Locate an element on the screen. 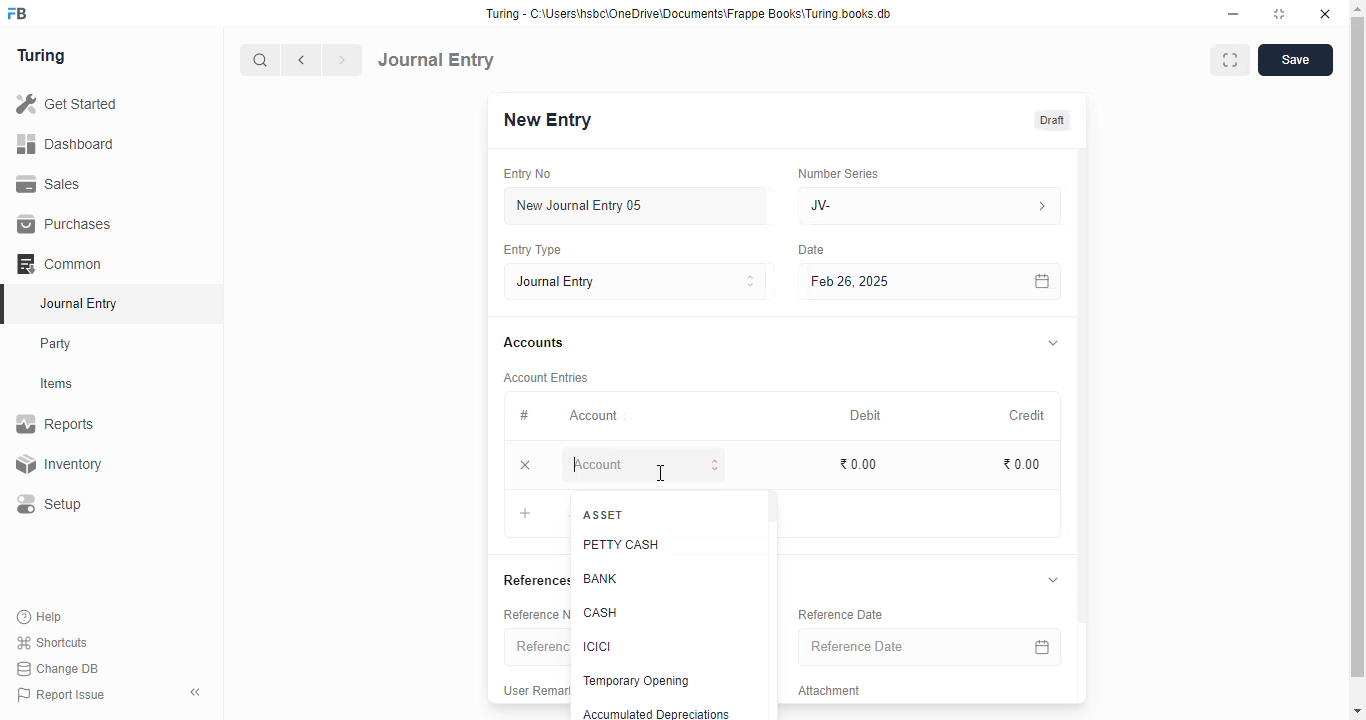 This screenshot has height=720, width=1366. remove is located at coordinates (525, 466).